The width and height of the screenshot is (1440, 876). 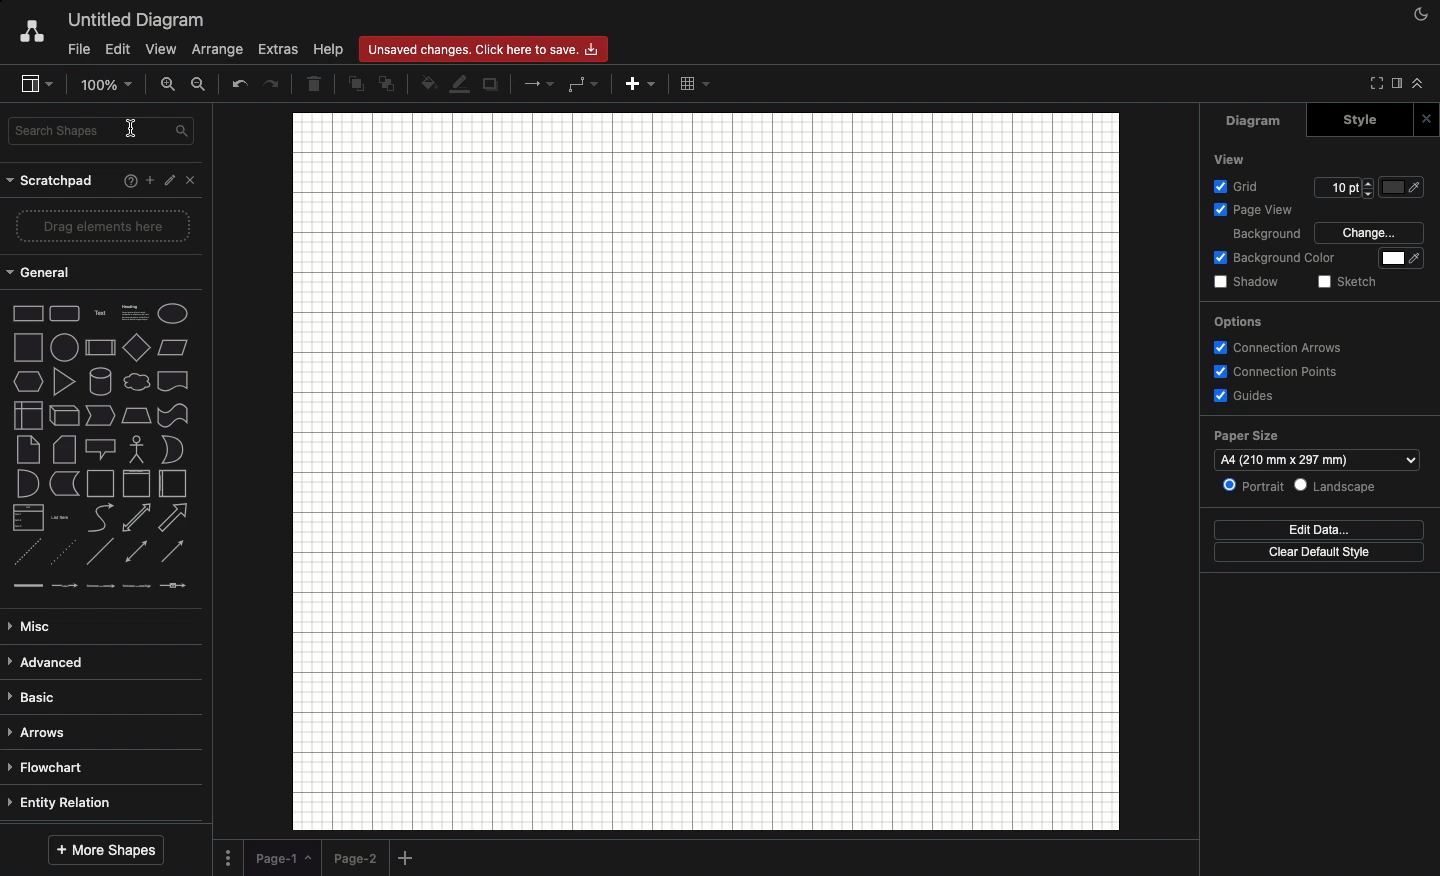 I want to click on Fill, so click(x=1403, y=260).